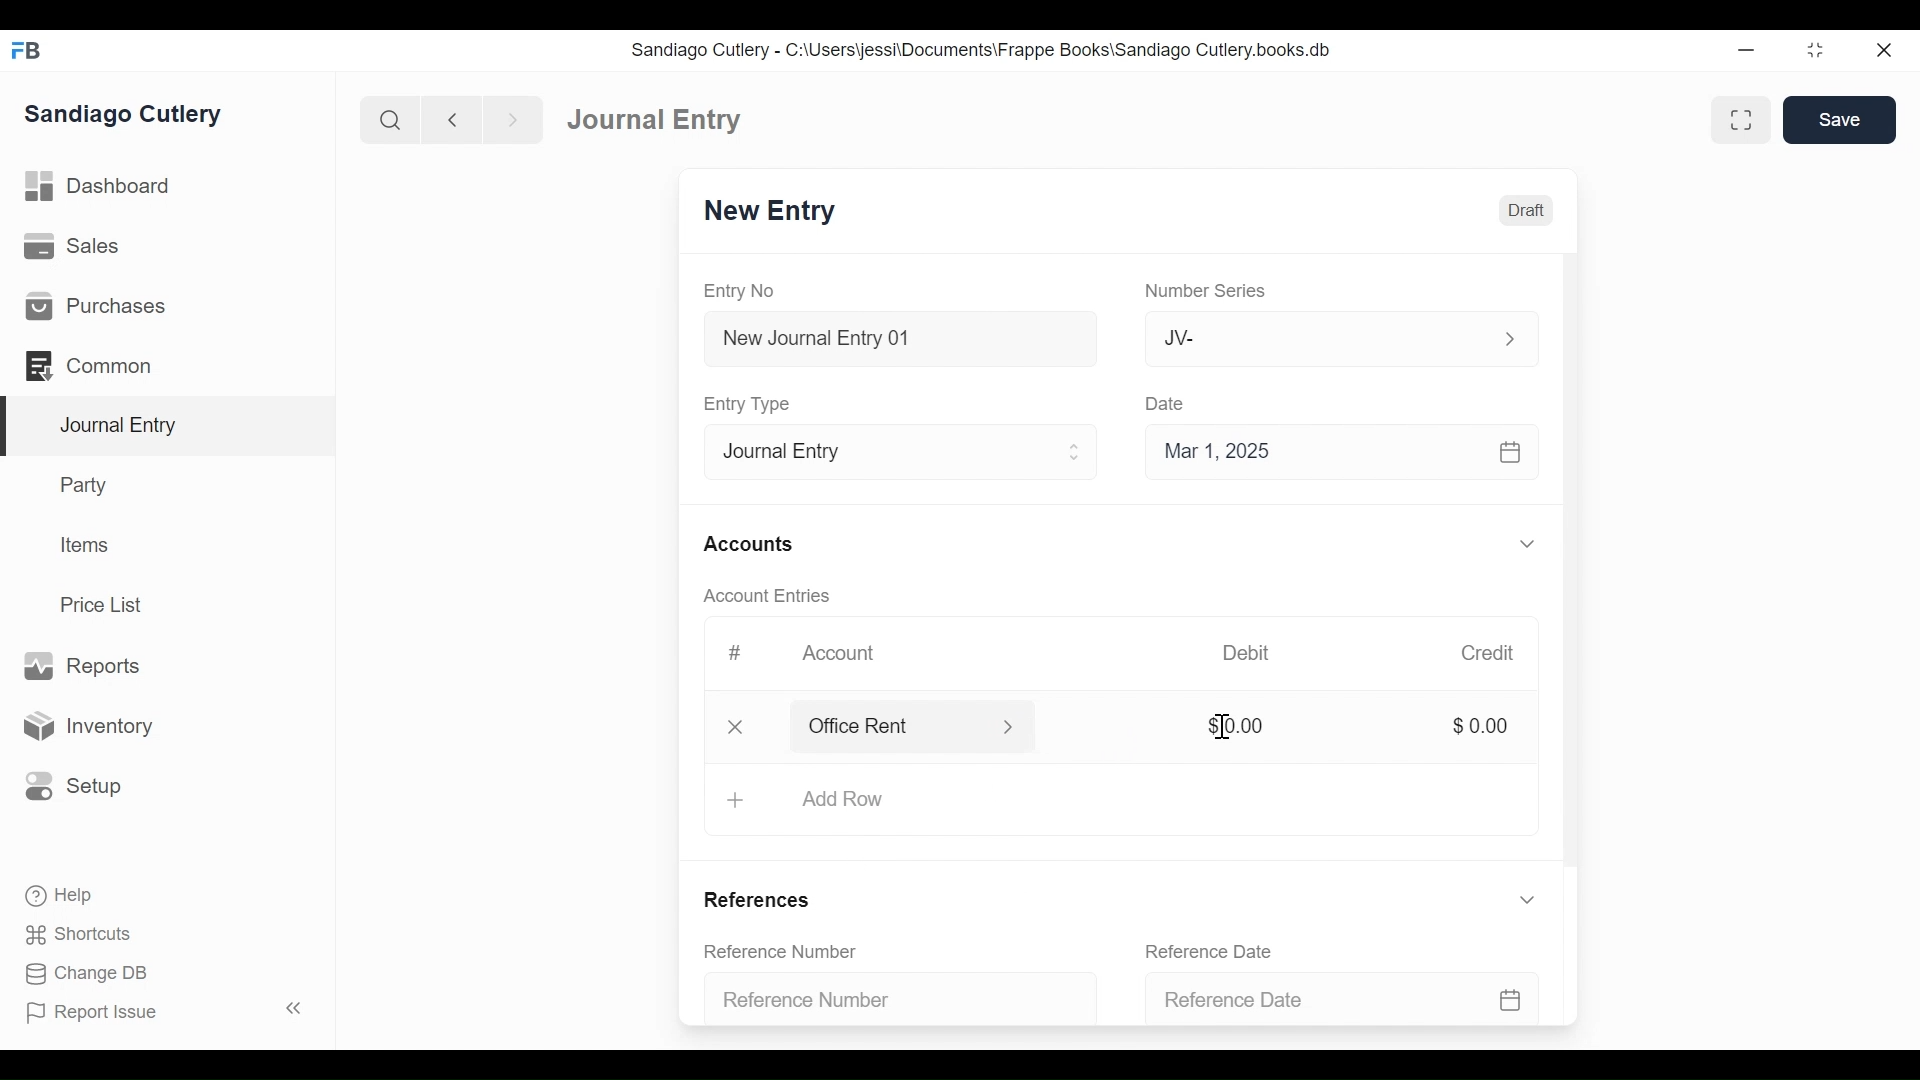  What do you see at coordinates (894, 337) in the screenshot?
I see `New Journal Entry 01` at bounding box center [894, 337].